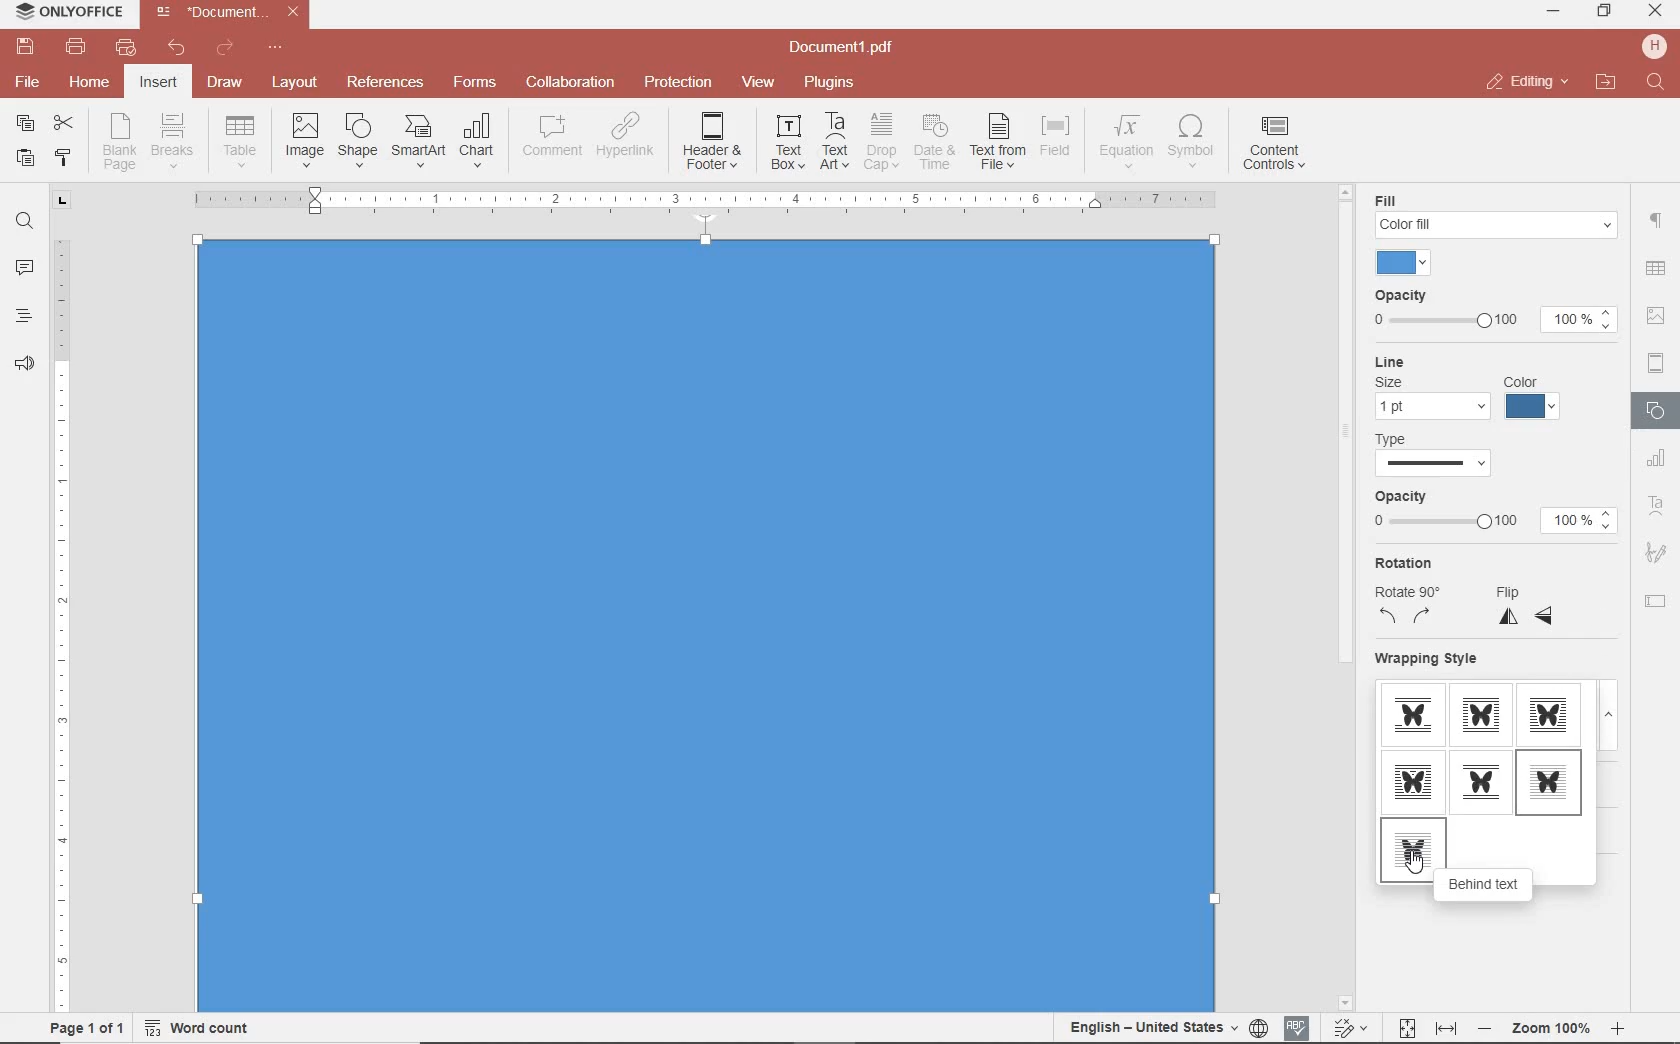 The width and height of the screenshot is (1680, 1044). Describe the element at coordinates (475, 82) in the screenshot. I see `forms` at that location.